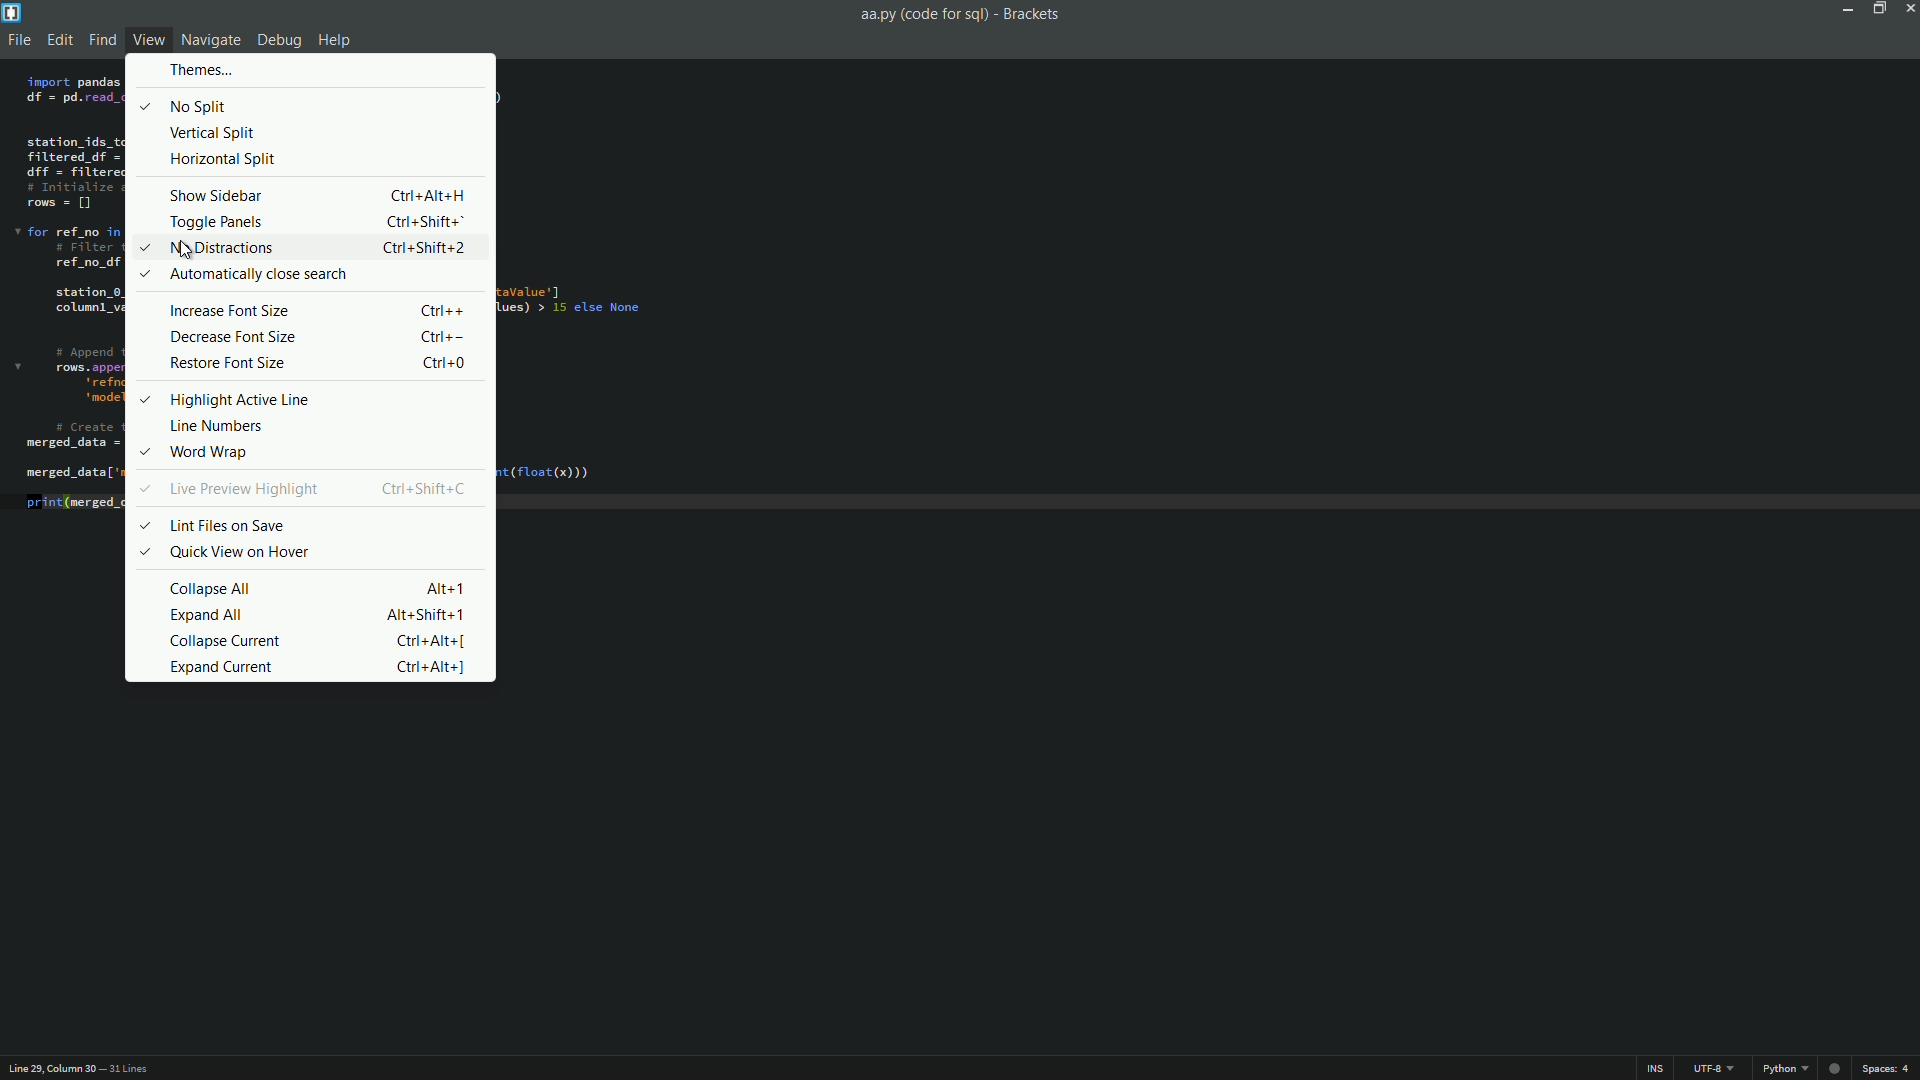 This screenshot has height=1080, width=1920. What do you see at coordinates (1885, 1068) in the screenshot?
I see `space button` at bounding box center [1885, 1068].